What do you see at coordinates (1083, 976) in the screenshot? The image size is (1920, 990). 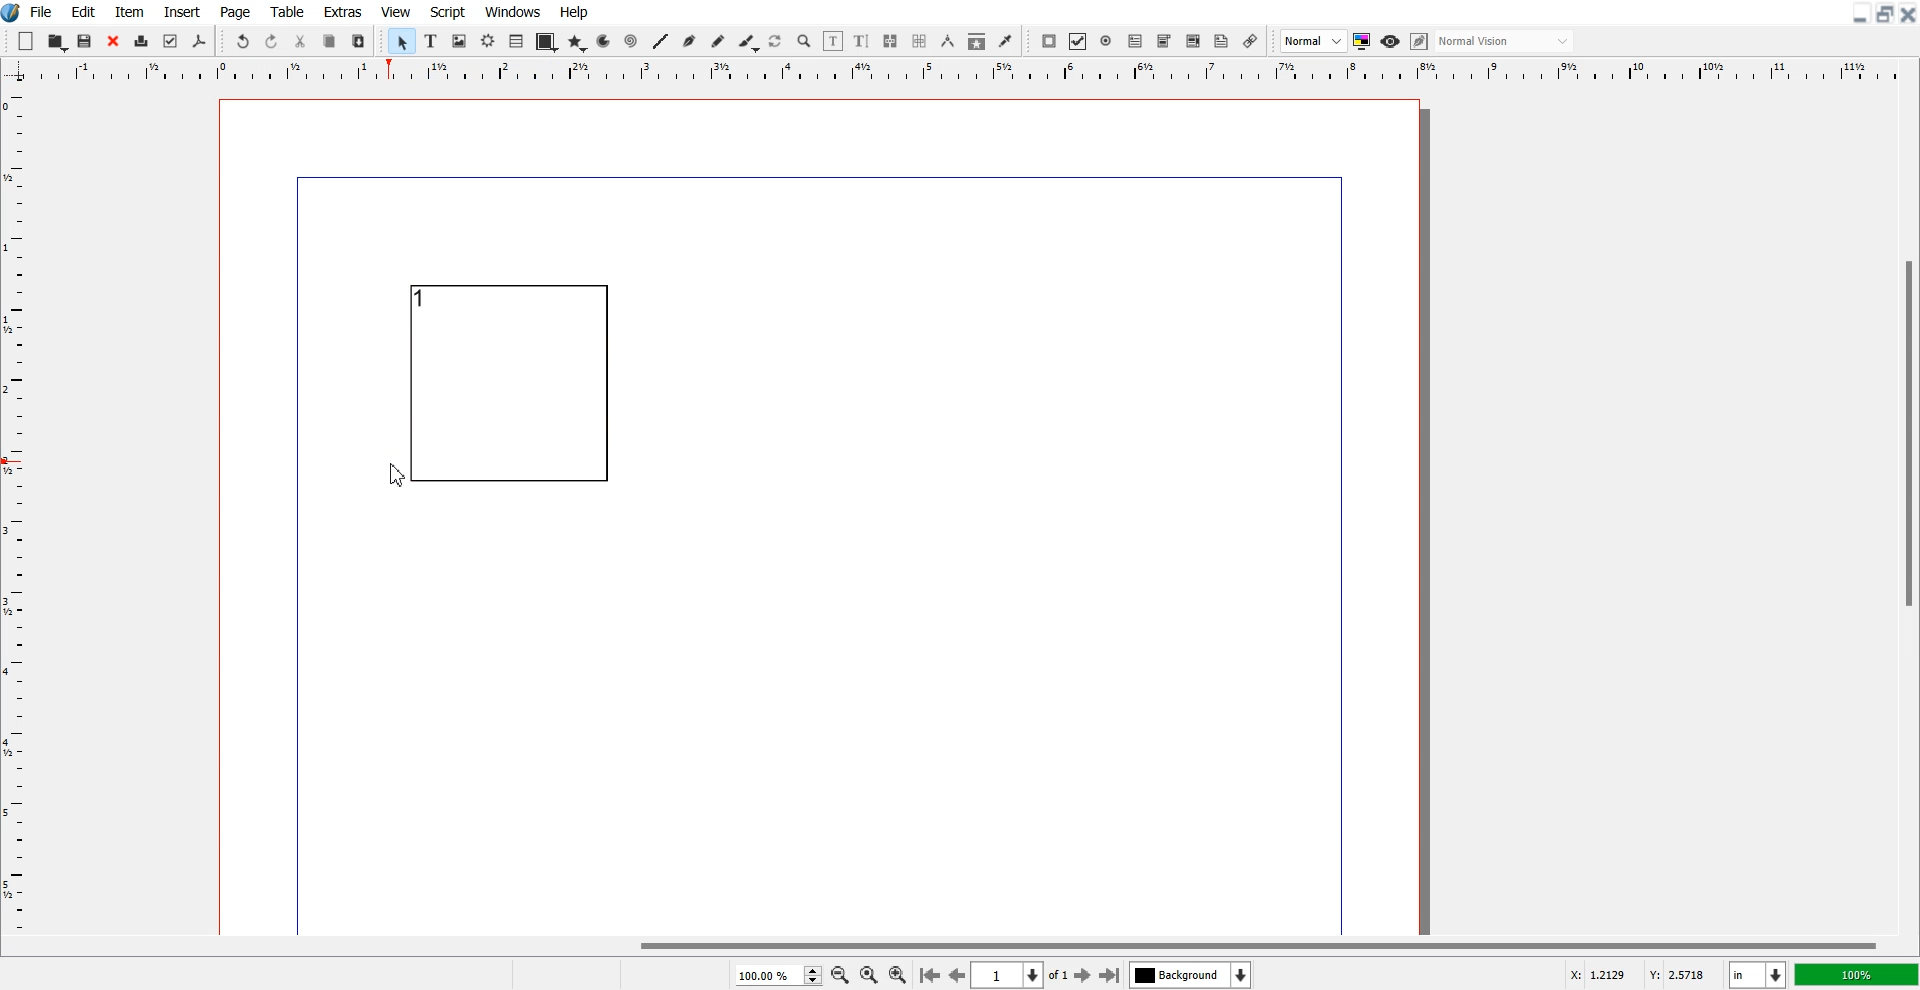 I see `Go to next Page` at bounding box center [1083, 976].